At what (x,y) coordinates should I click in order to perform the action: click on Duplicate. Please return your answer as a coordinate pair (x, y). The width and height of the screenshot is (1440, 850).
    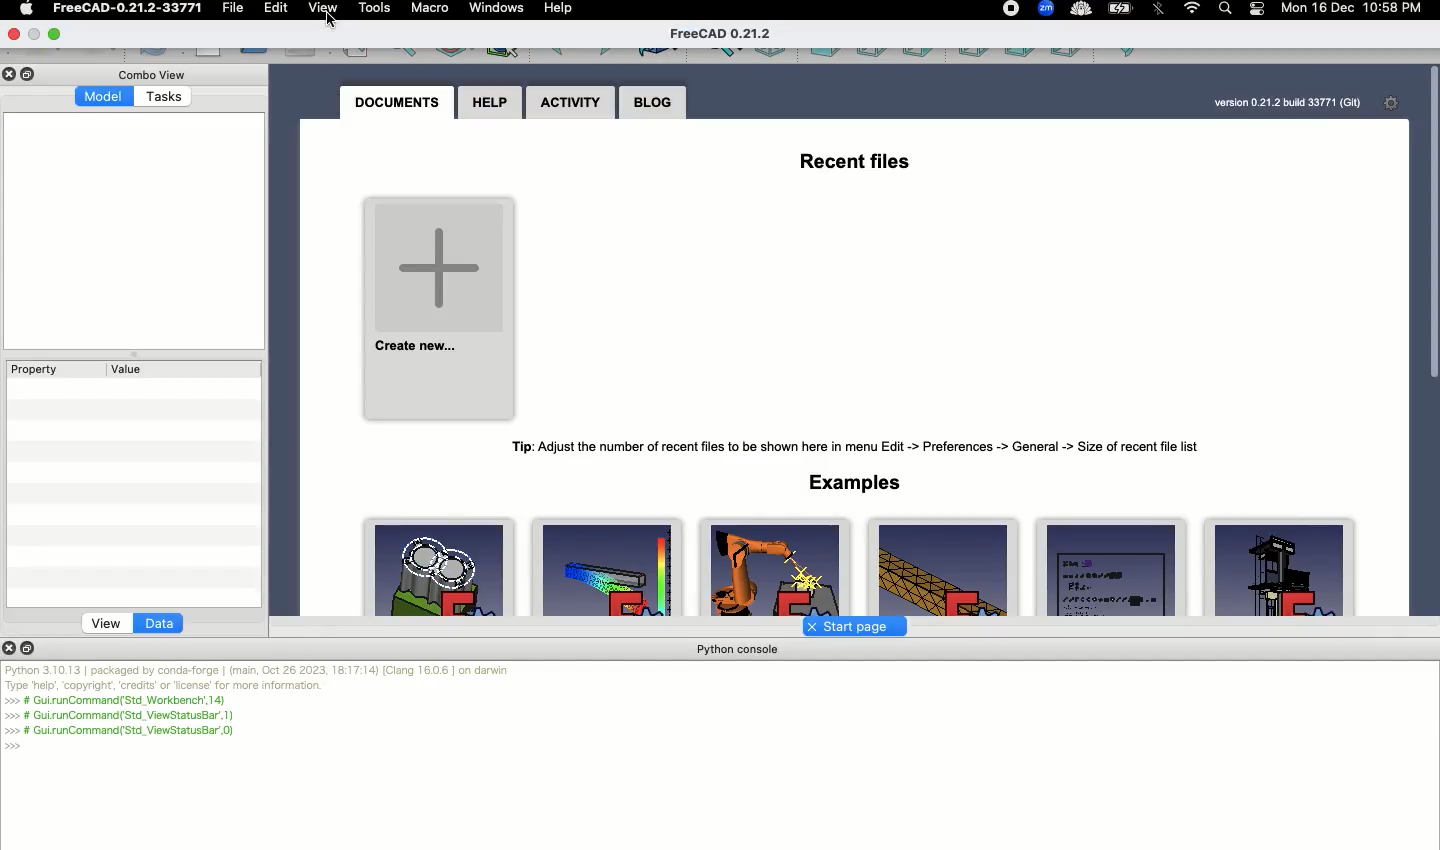
    Looking at the image, I should click on (31, 647).